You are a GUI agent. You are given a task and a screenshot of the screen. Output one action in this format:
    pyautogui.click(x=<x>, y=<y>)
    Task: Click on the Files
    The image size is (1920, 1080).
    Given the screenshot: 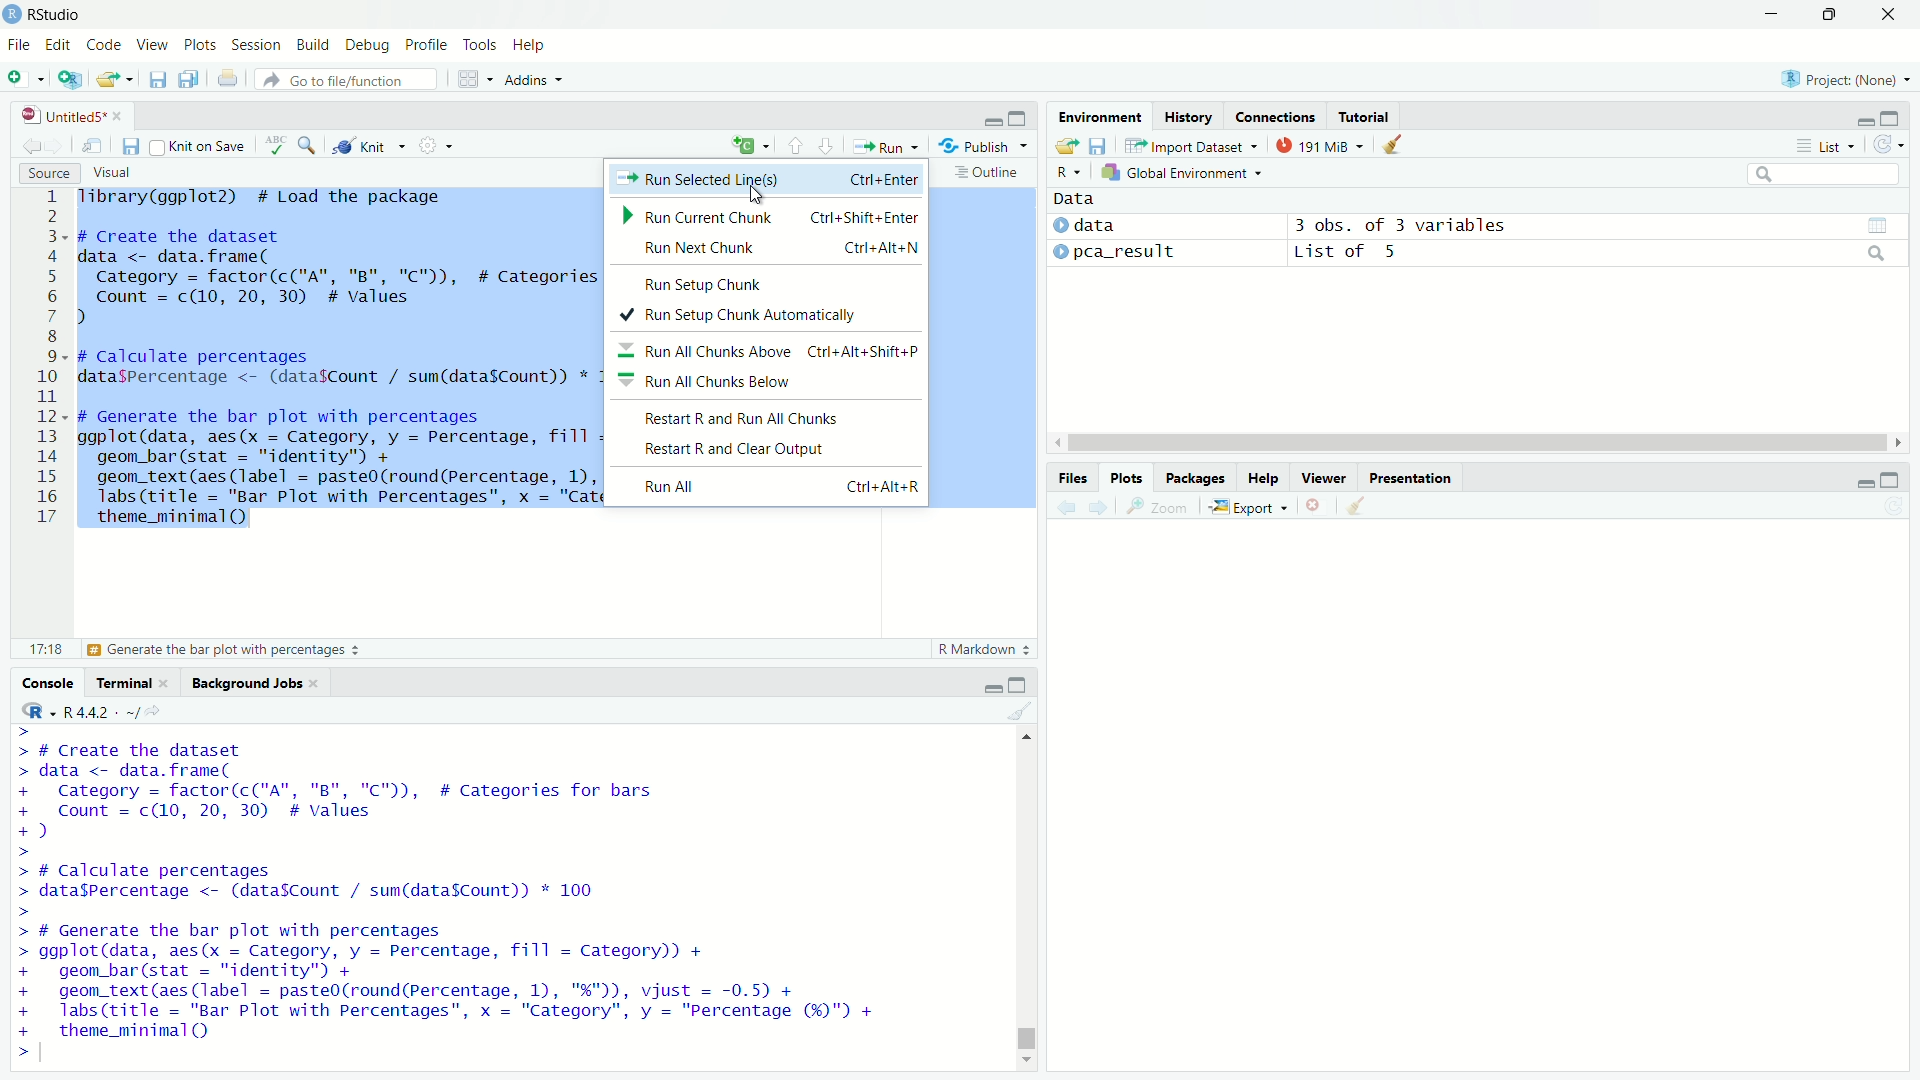 What is the action you would take?
    pyautogui.click(x=1072, y=478)
    